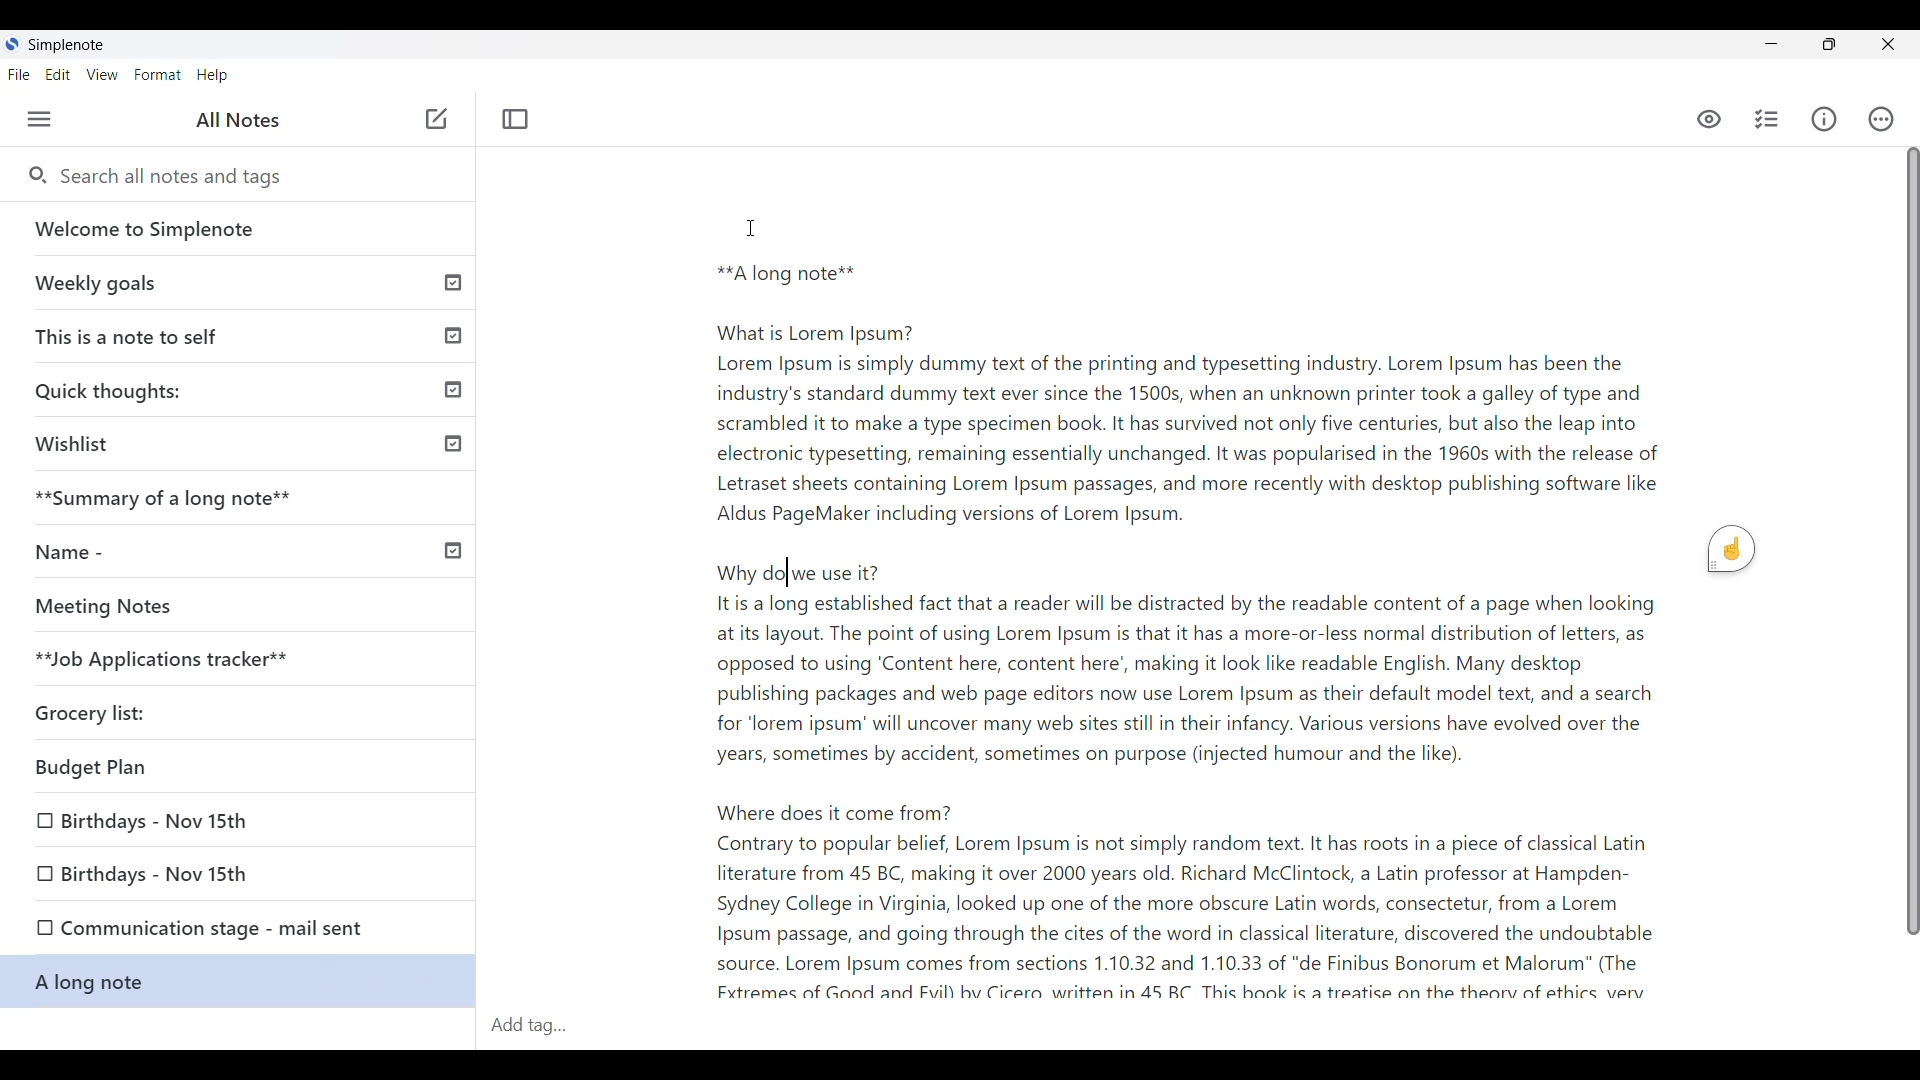  What do you see at coordinates (158, 75) in the screenshot?
I see `Format` at bounding box center [158, 75].